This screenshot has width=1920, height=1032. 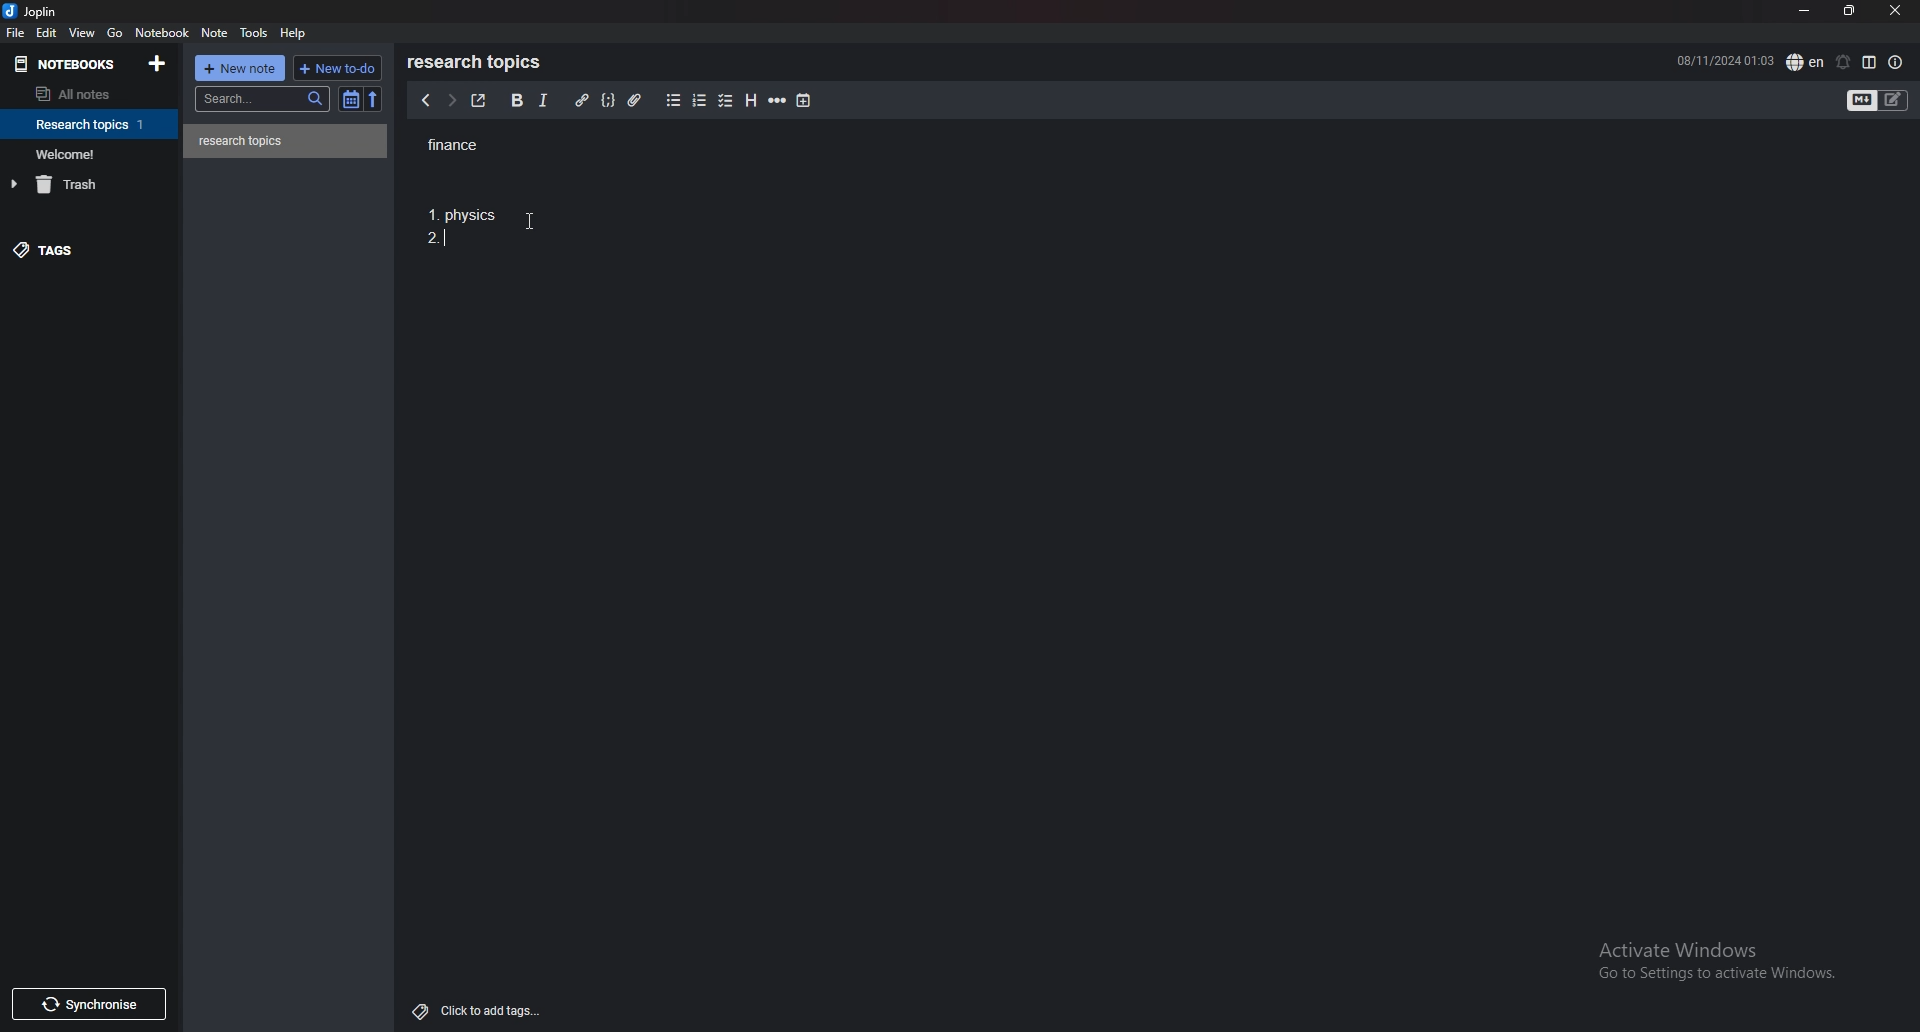 What do you see at coordinates (543, 100) in the screenshot?
I see `italic` at bounding box center [543, 100].